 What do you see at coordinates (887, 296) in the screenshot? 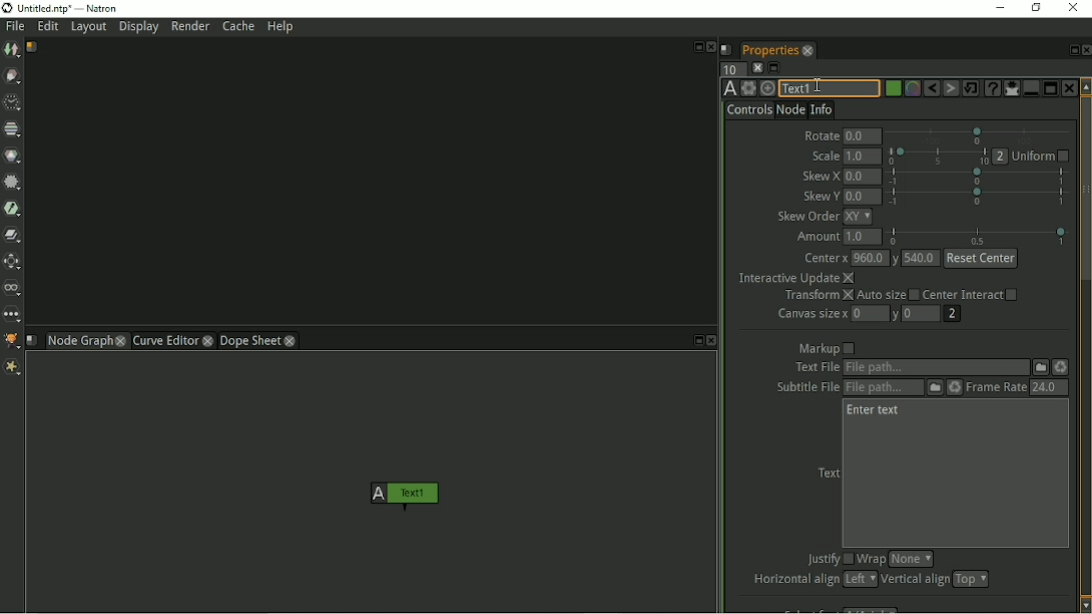
I see `Auto size` at bounding box center [887, 296].